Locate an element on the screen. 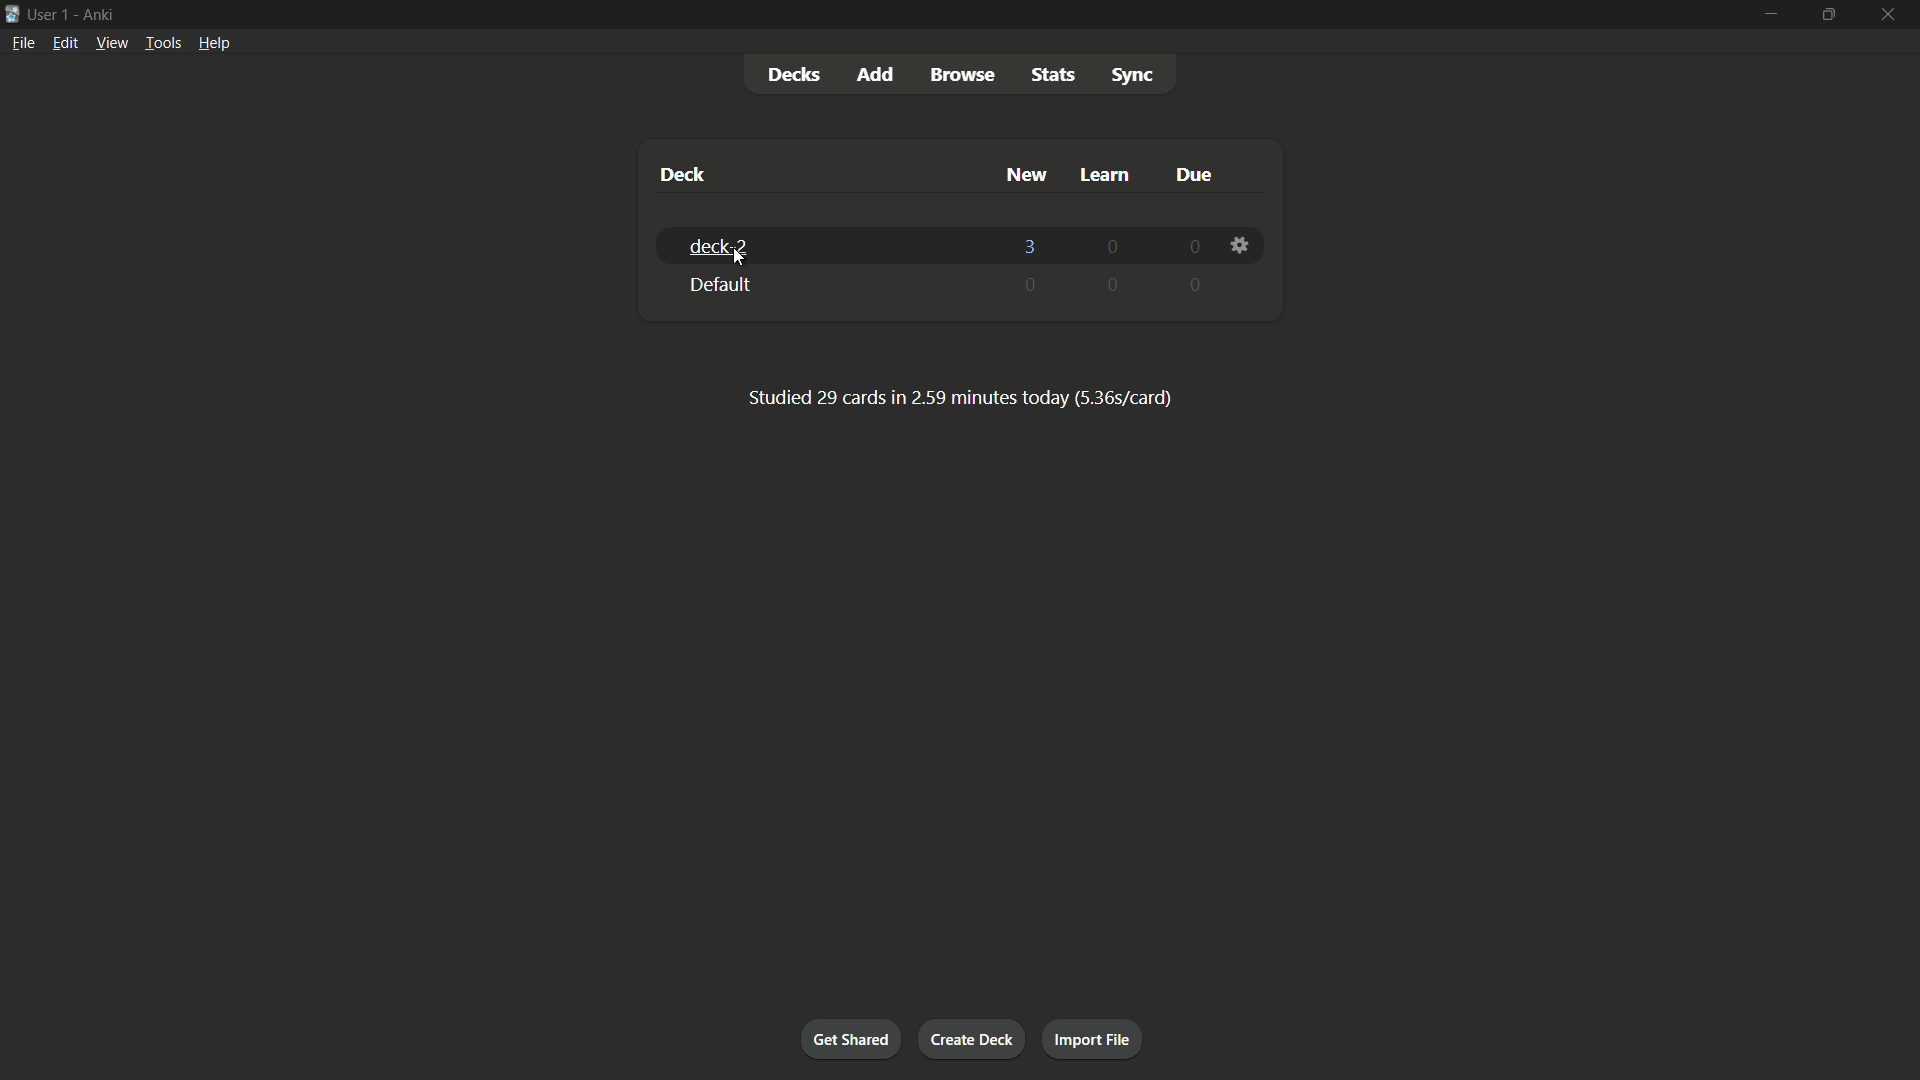  stats is located at coordinates (1052, 74).